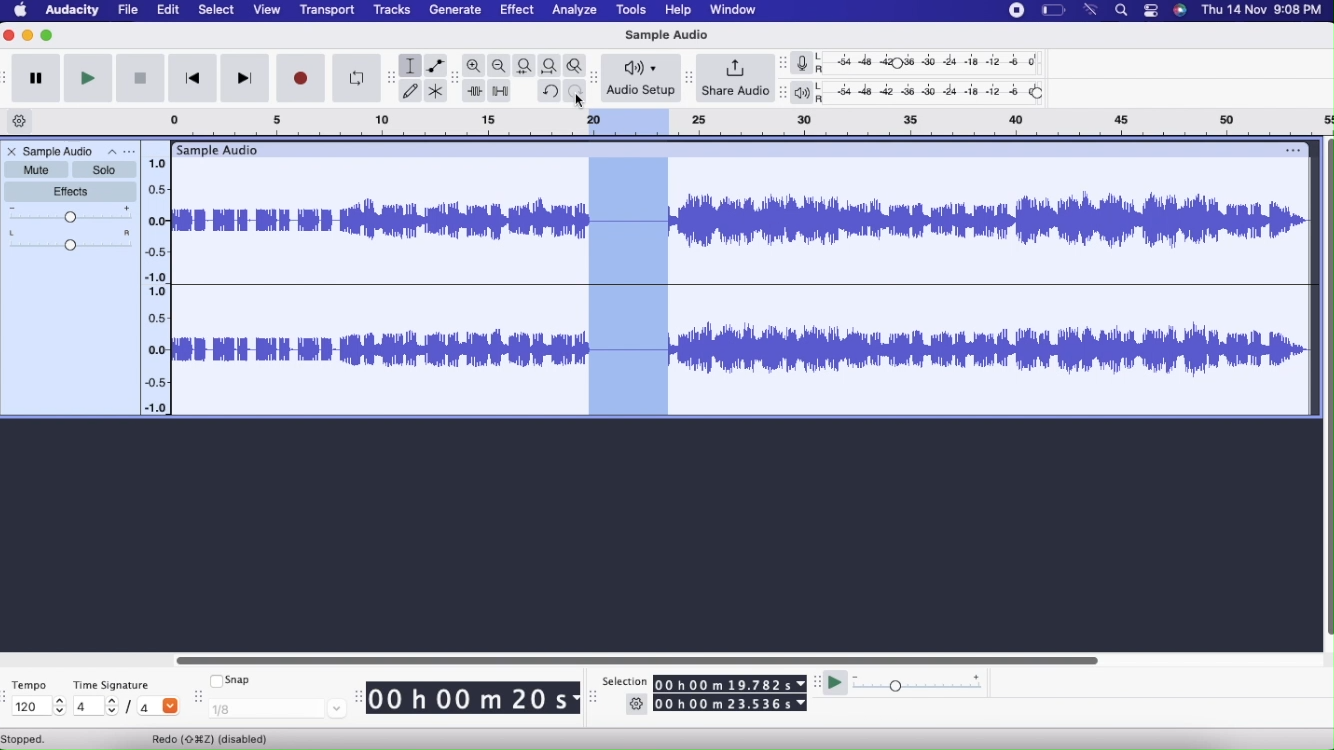  I want to click on Redo, so click(214, 738).